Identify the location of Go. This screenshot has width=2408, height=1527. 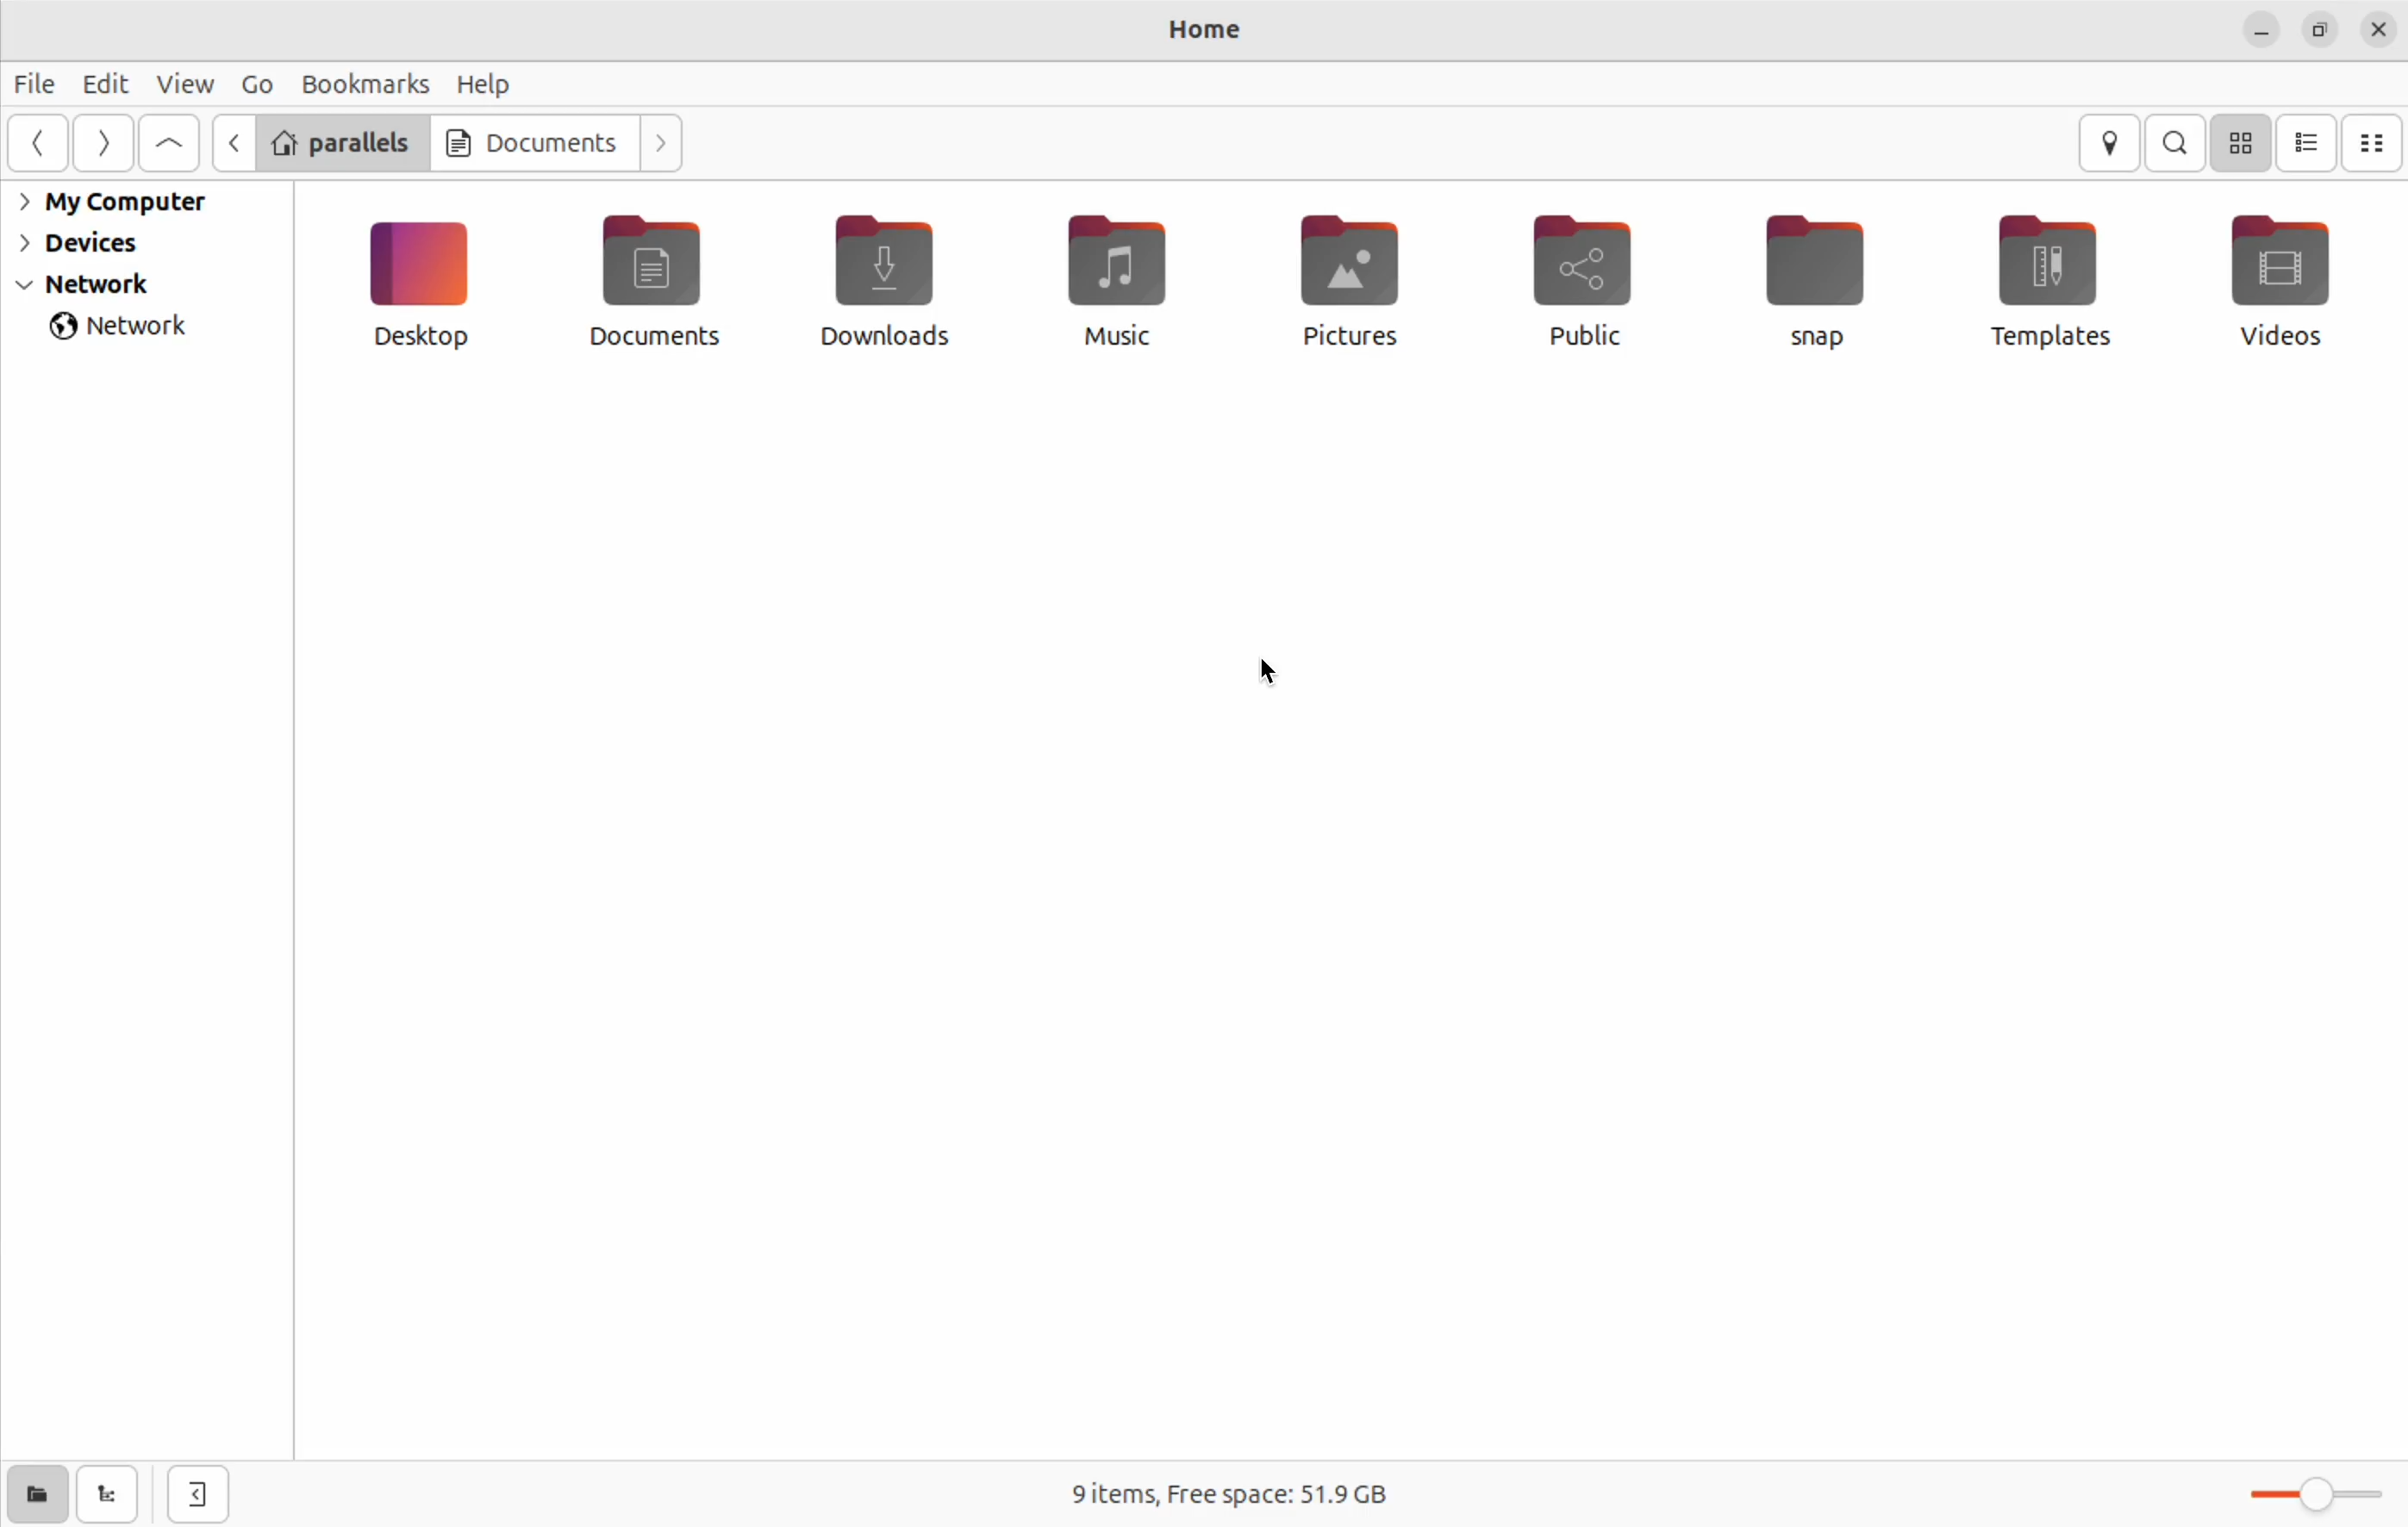
(253, 84).